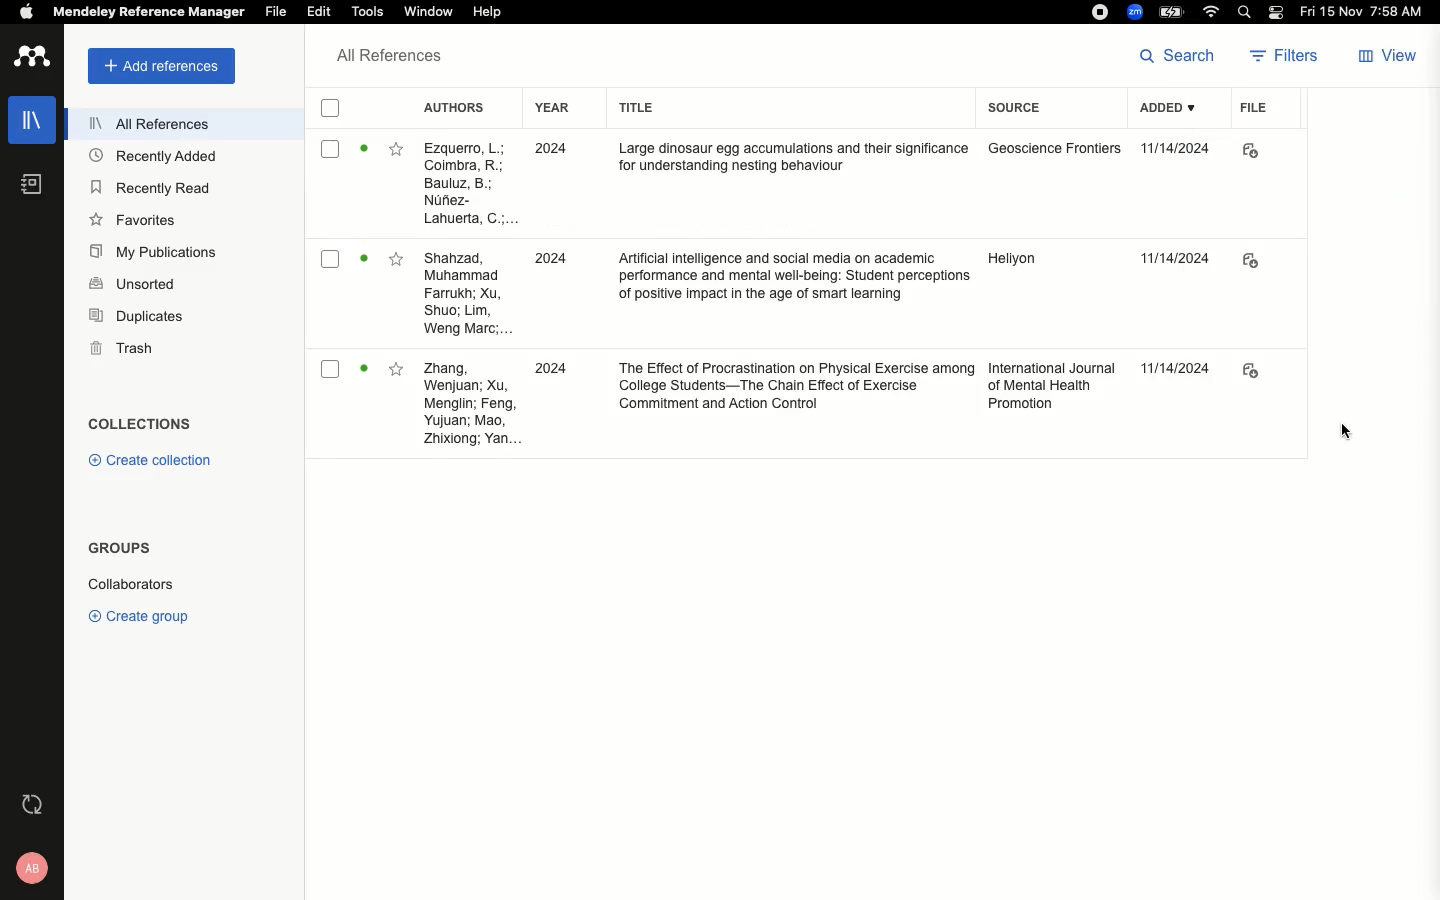 Image resolution: width=1440 pixels, height=900 pixels. What do you see at coordinates (431, 13) in the screenshot?
I see `Window` at bounding box center [431, 13].